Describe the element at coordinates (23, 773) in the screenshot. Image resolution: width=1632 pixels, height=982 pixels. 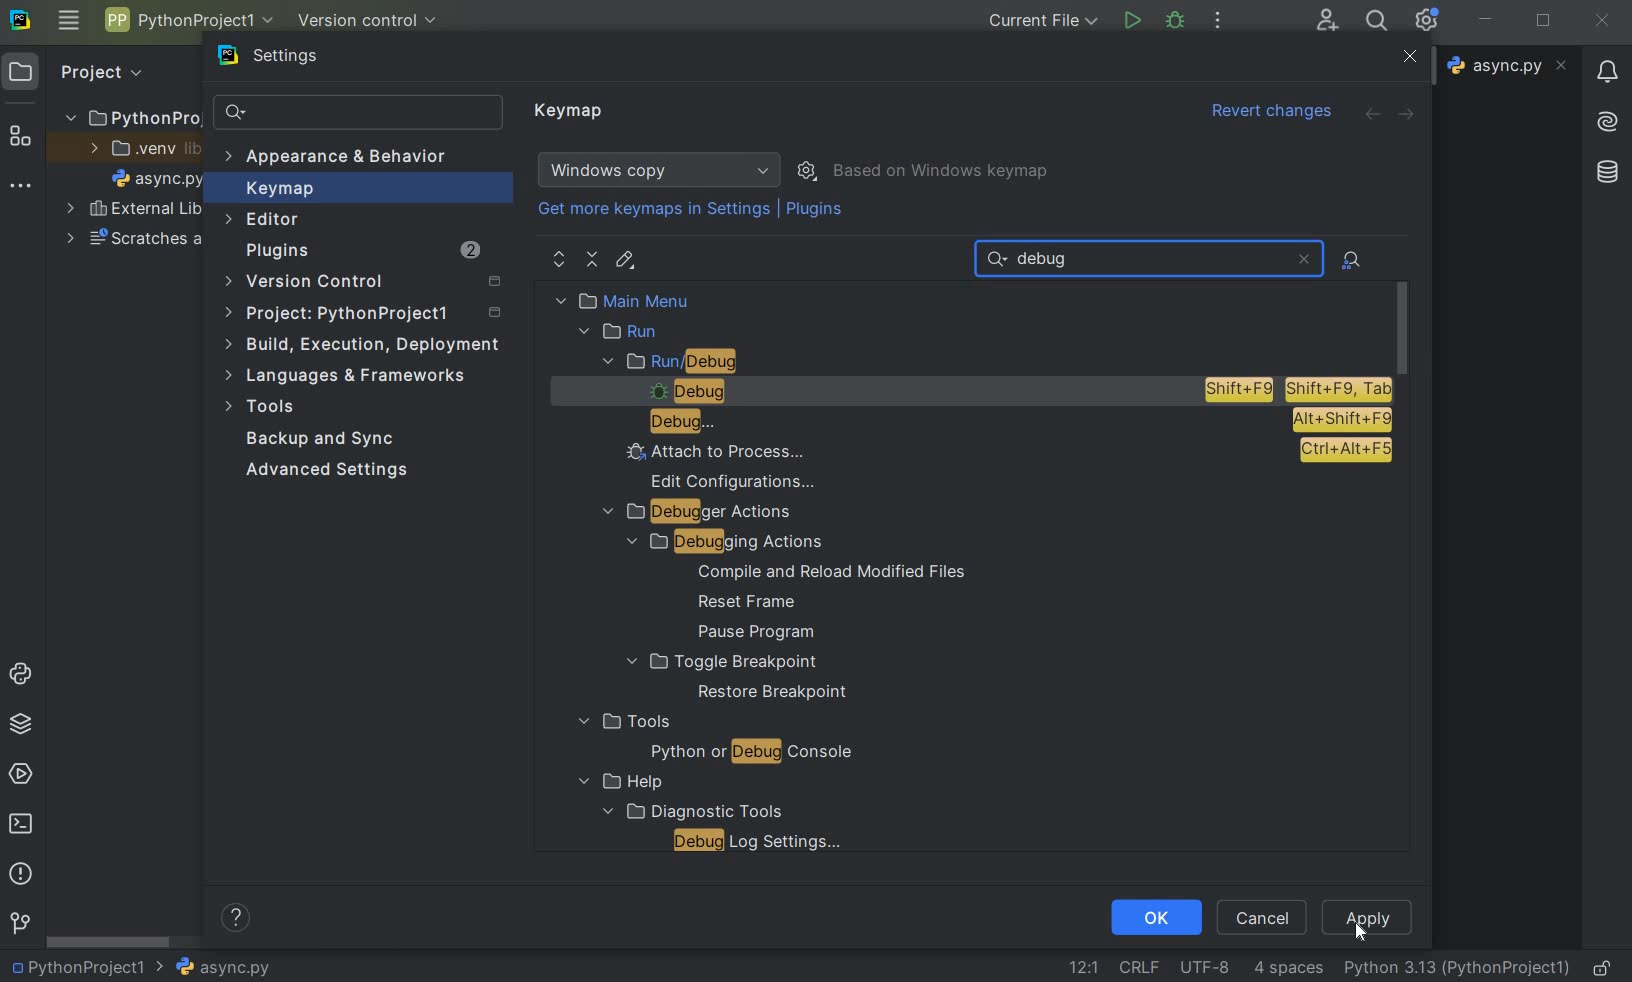
I see `services` at that location.